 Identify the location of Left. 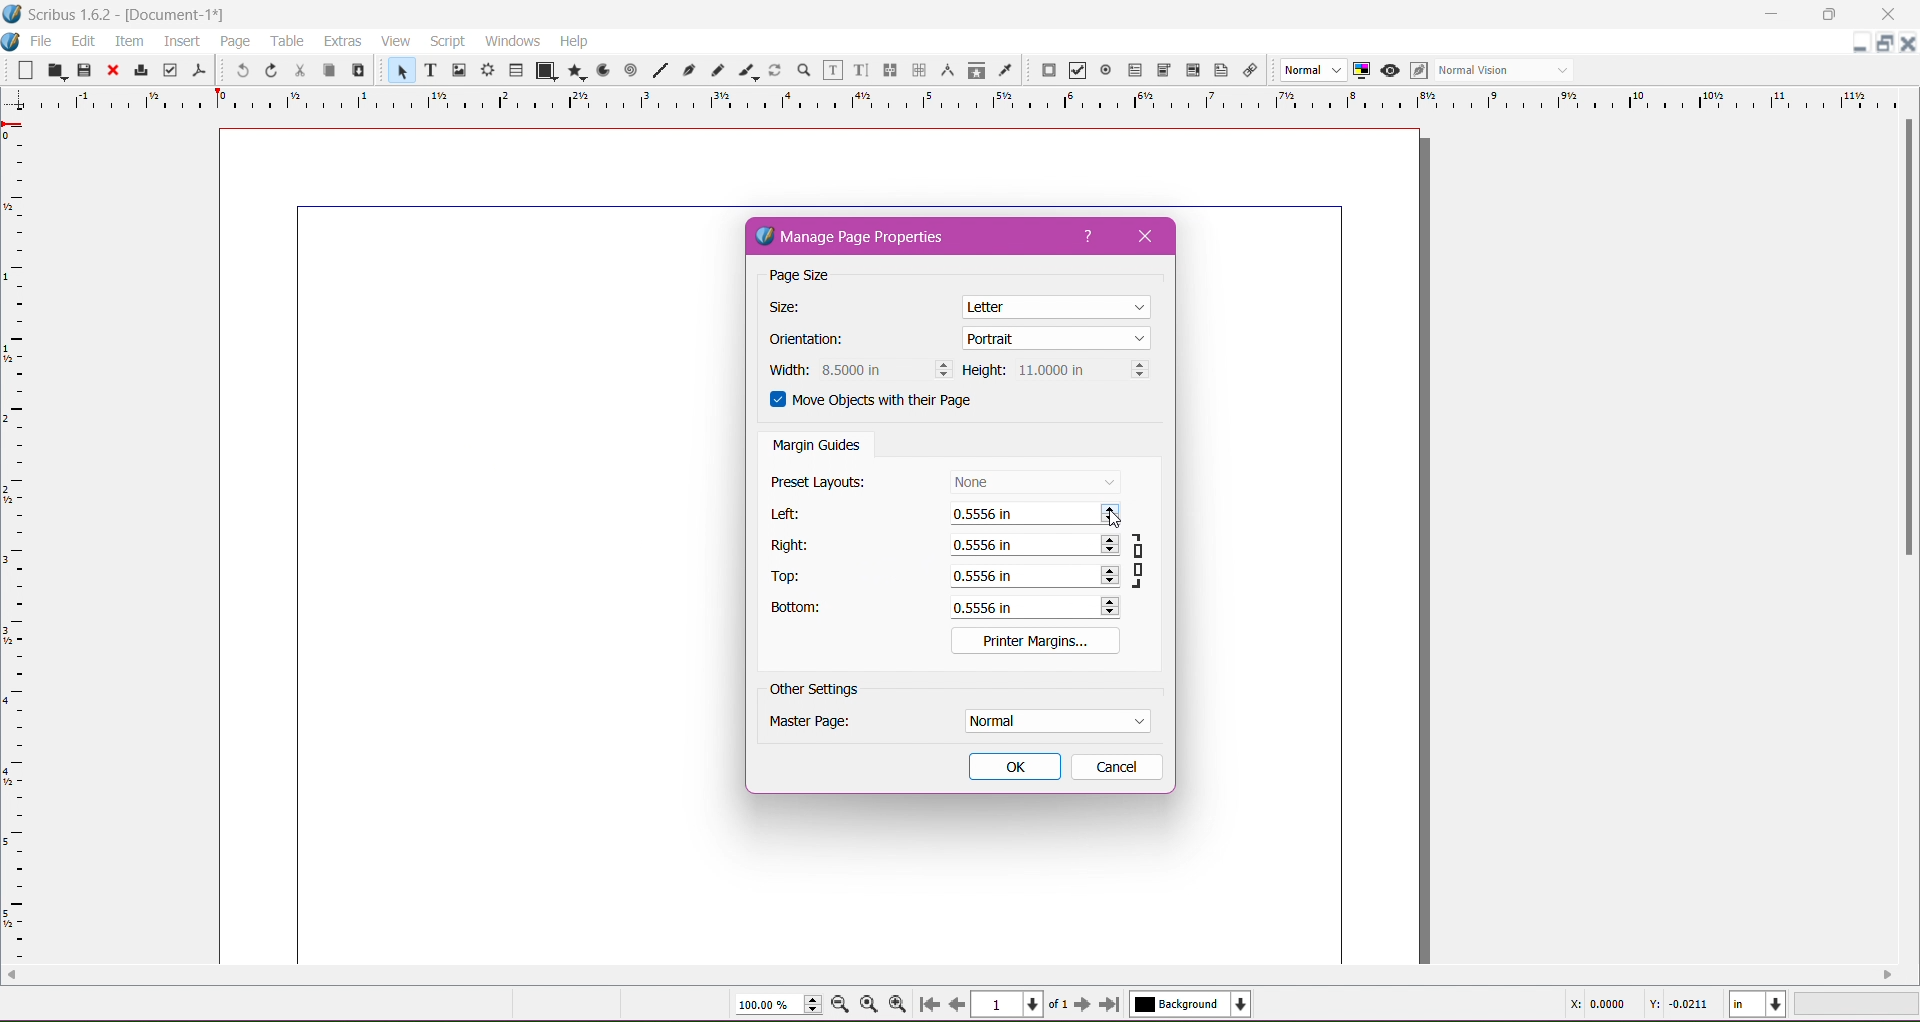
(789, 514).